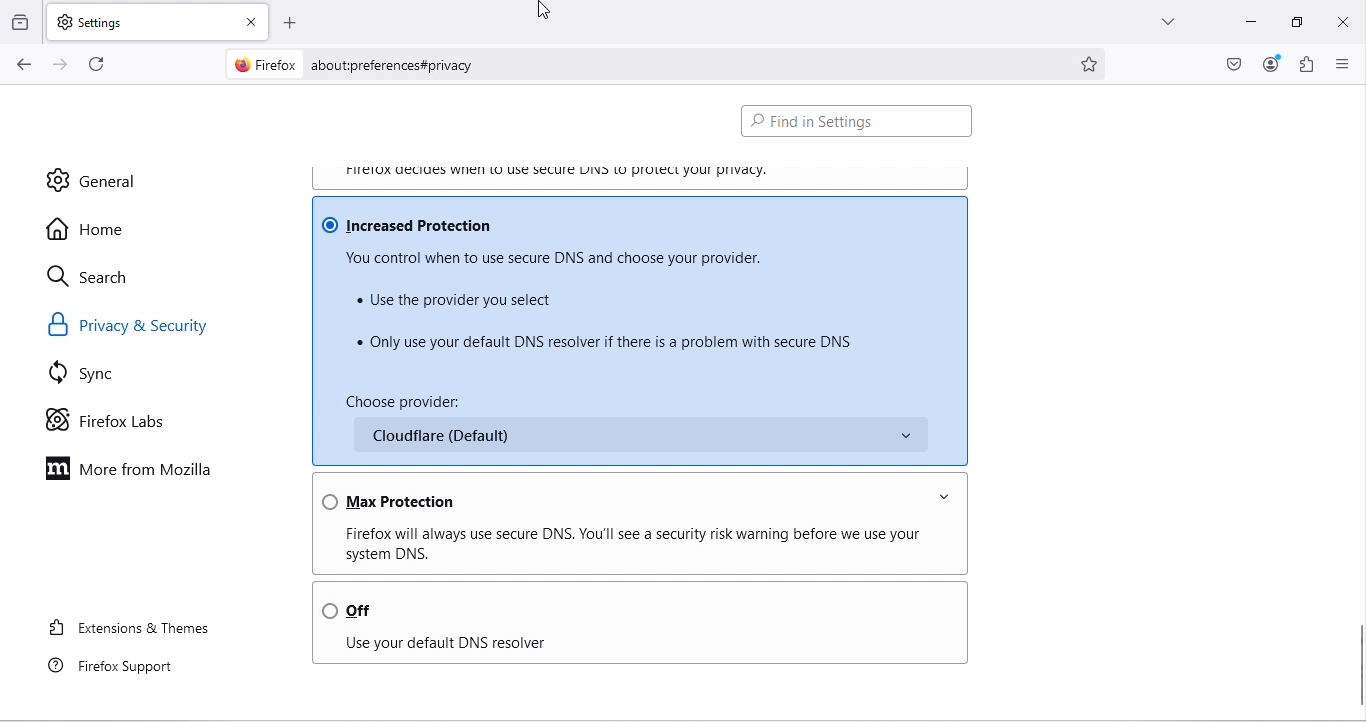  I want to click on Reload current page, so click(99, 64).